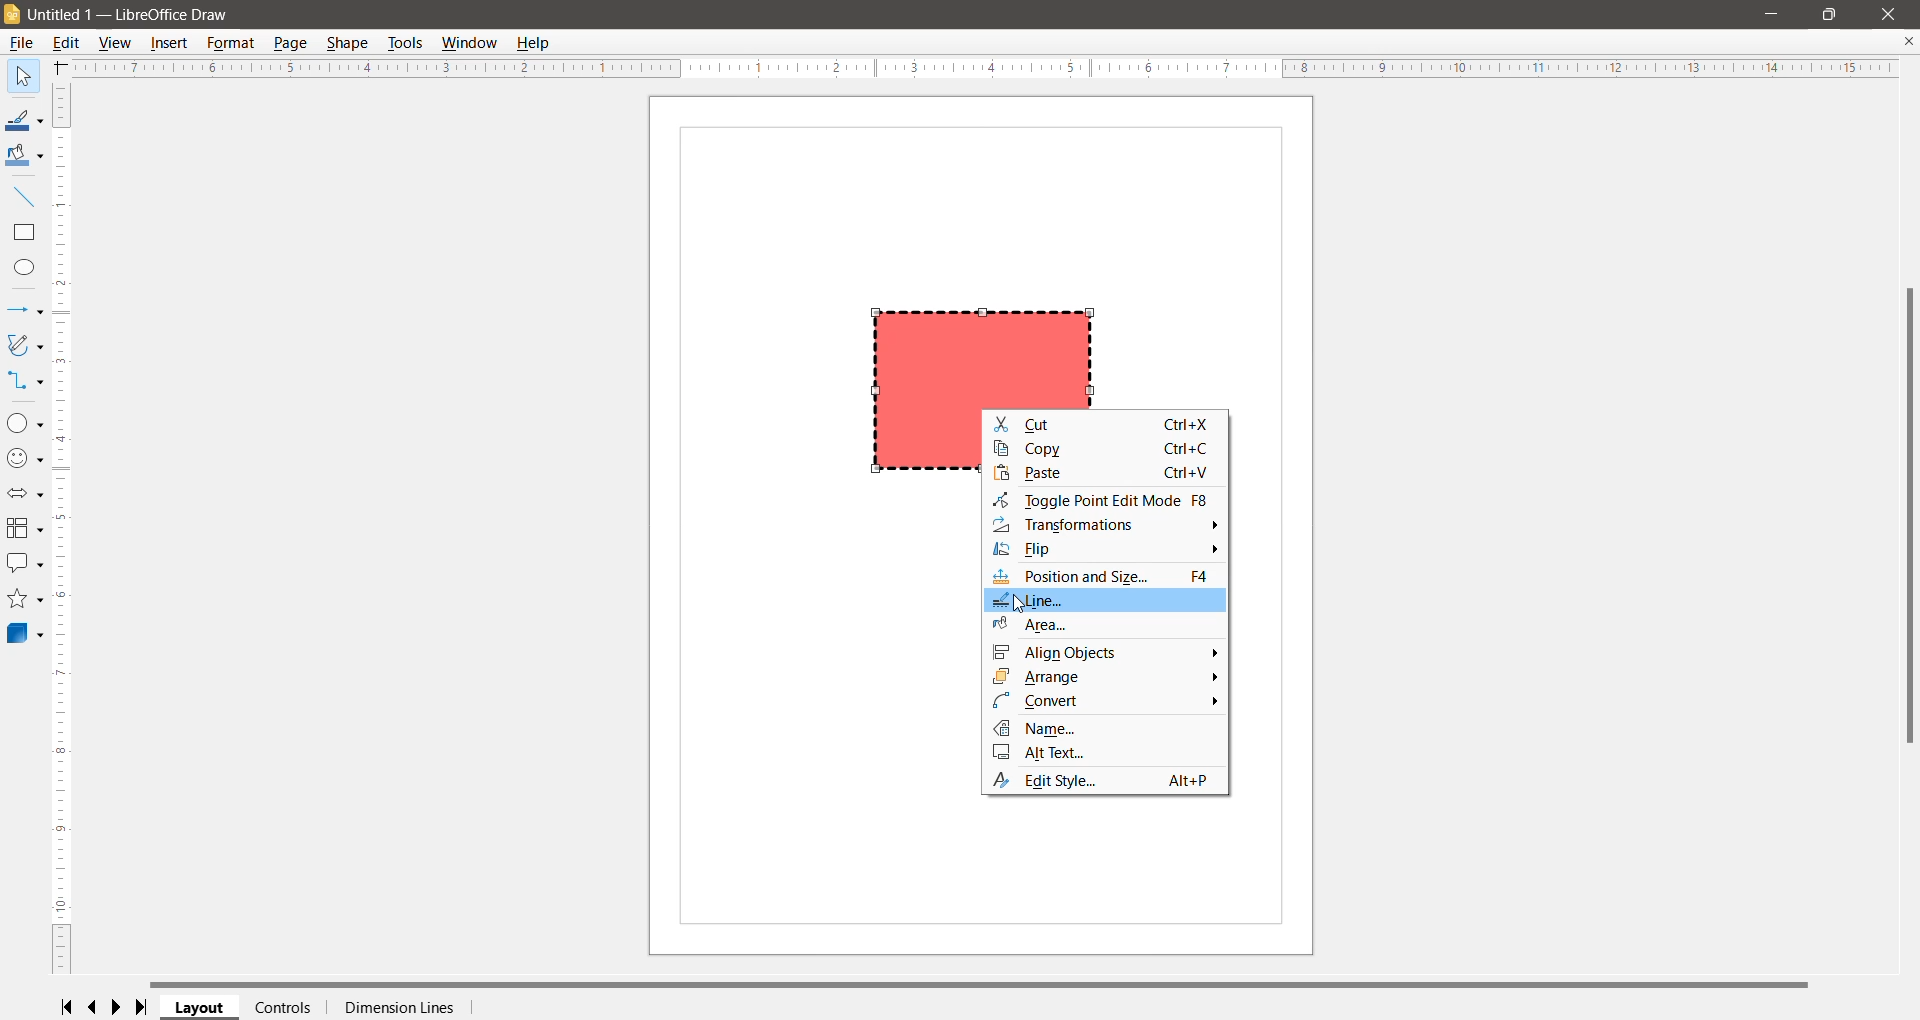  I want to click on Name, so click(1039, 729).